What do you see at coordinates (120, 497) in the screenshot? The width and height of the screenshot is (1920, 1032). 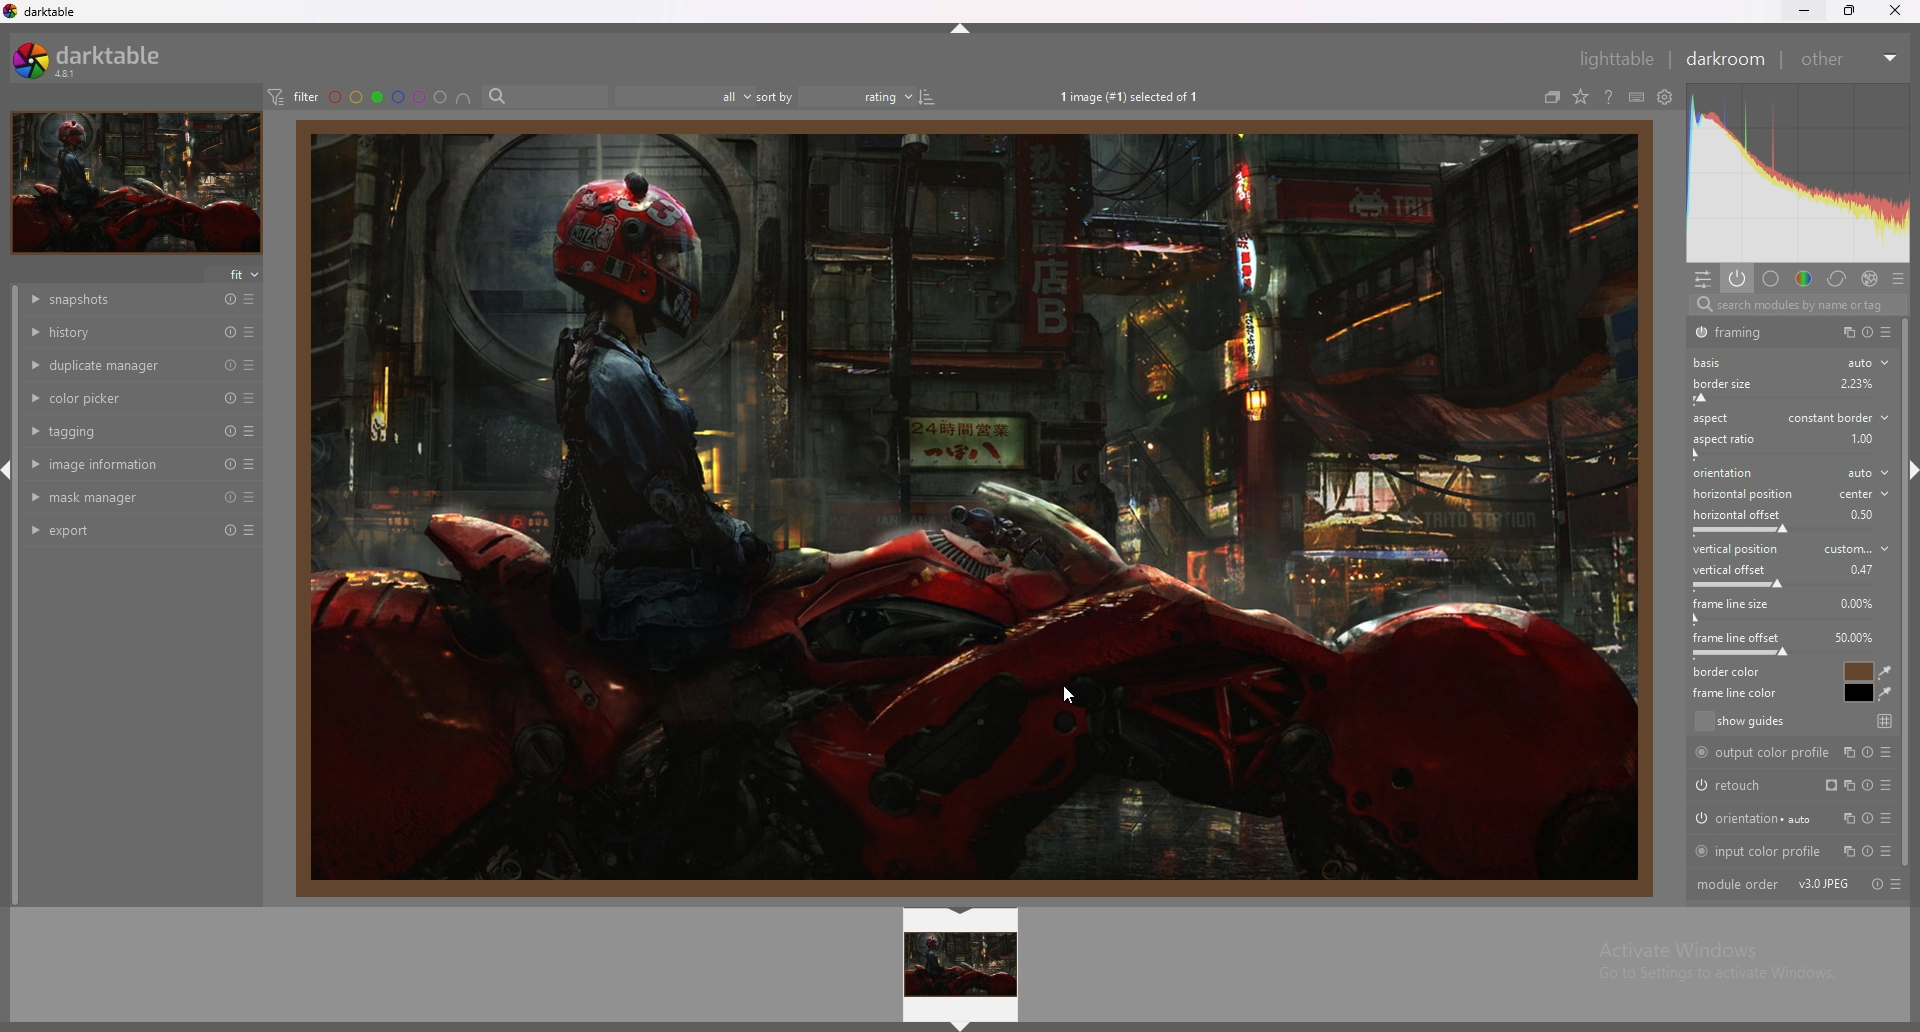 I see `mask manager` at bounding box center [120, 497].